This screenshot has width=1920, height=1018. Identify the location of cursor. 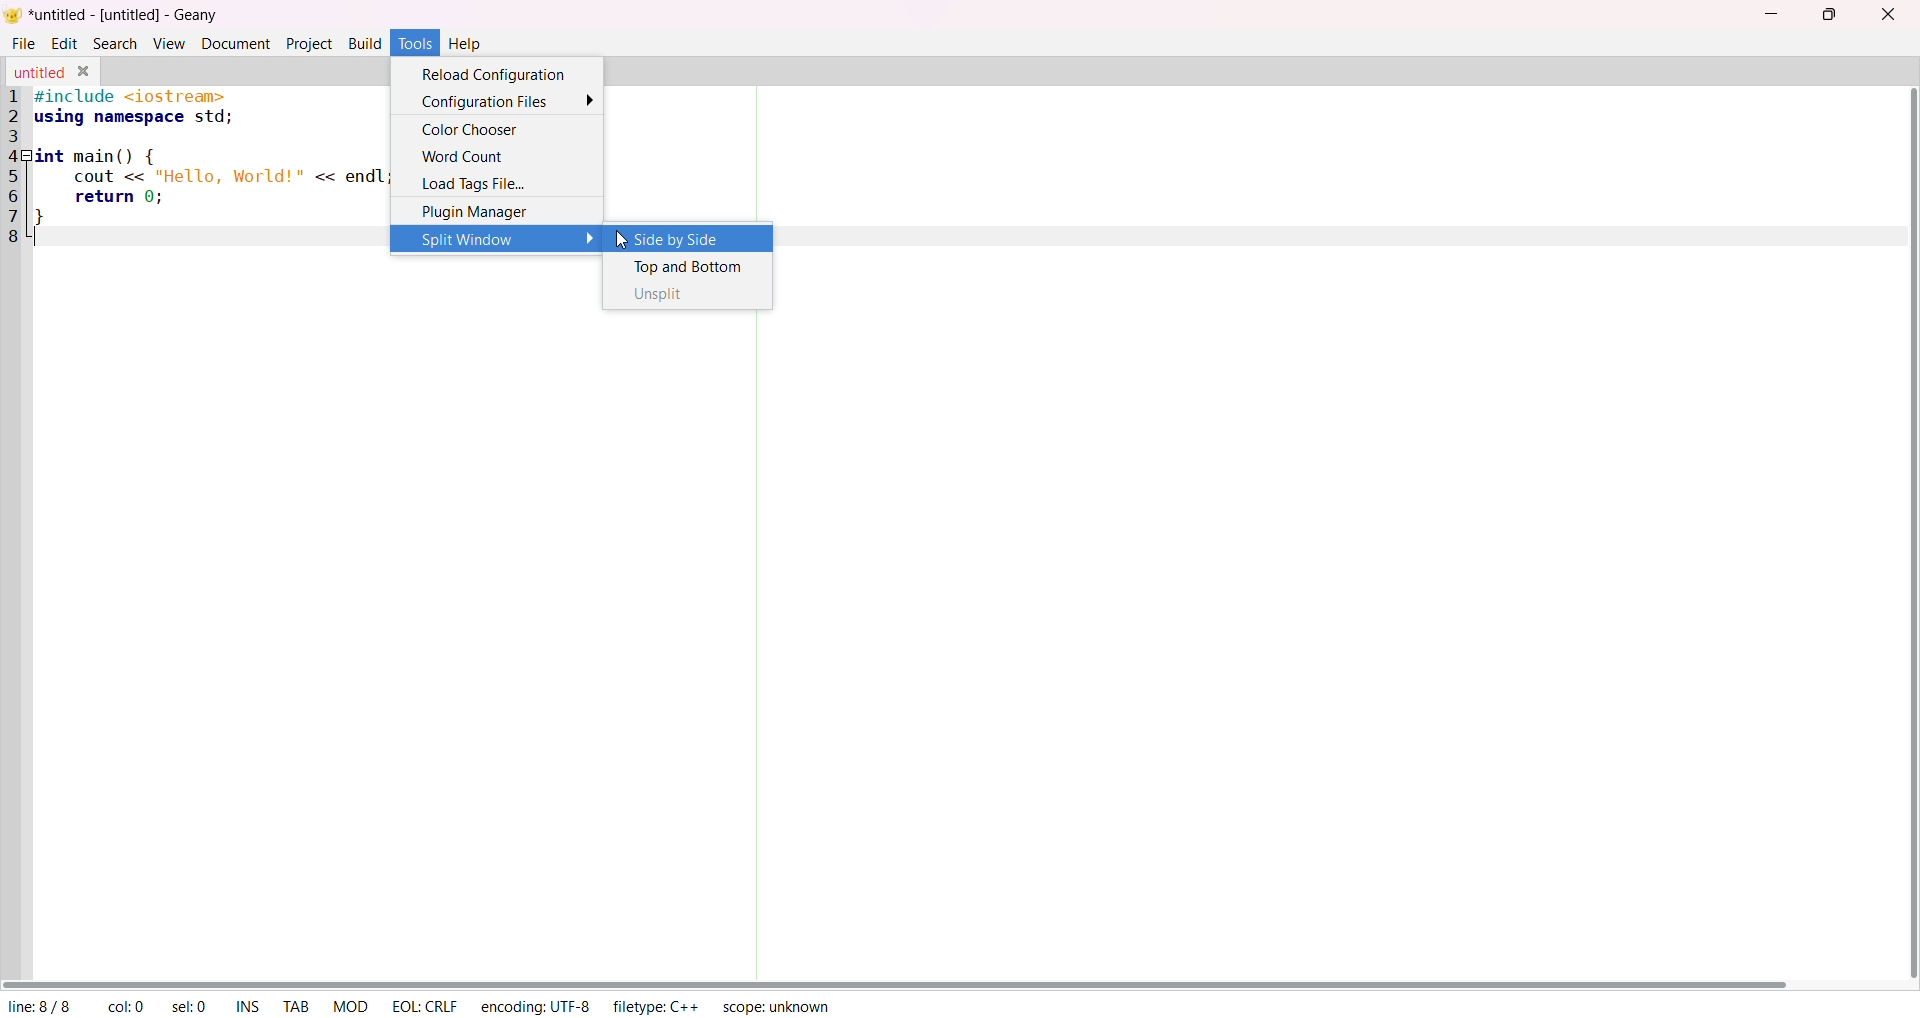
(622, 243).